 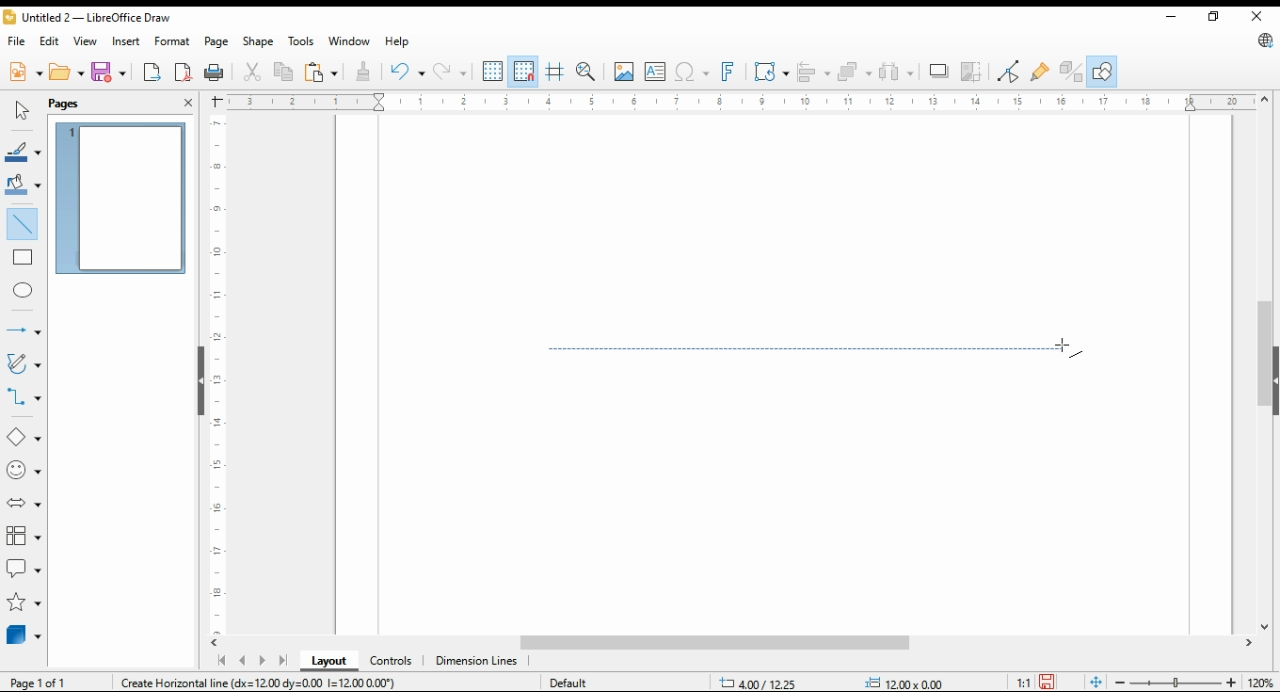 What do you see at coordinates (22, 110) in the screenshot?
I see `select` at bounding box center [22, 110].